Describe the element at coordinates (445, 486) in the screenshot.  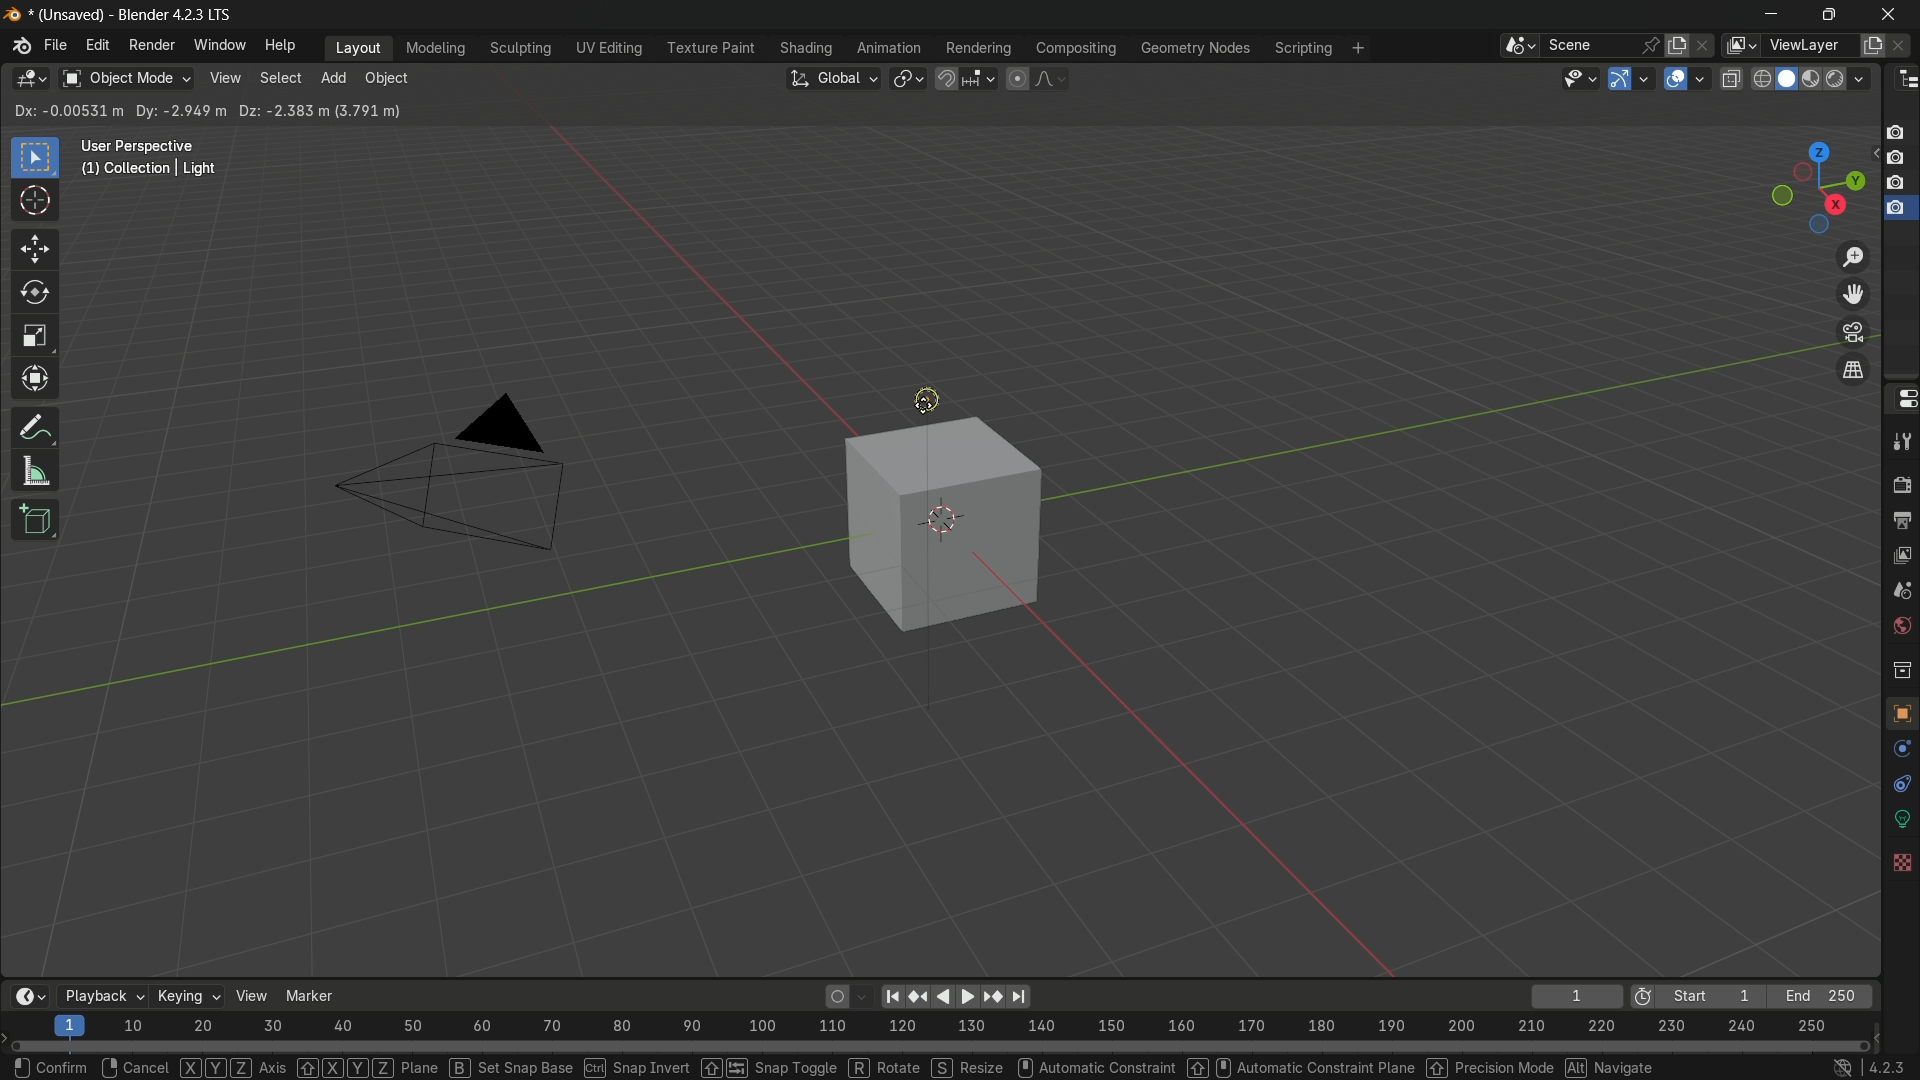
I see `camera` at that location.